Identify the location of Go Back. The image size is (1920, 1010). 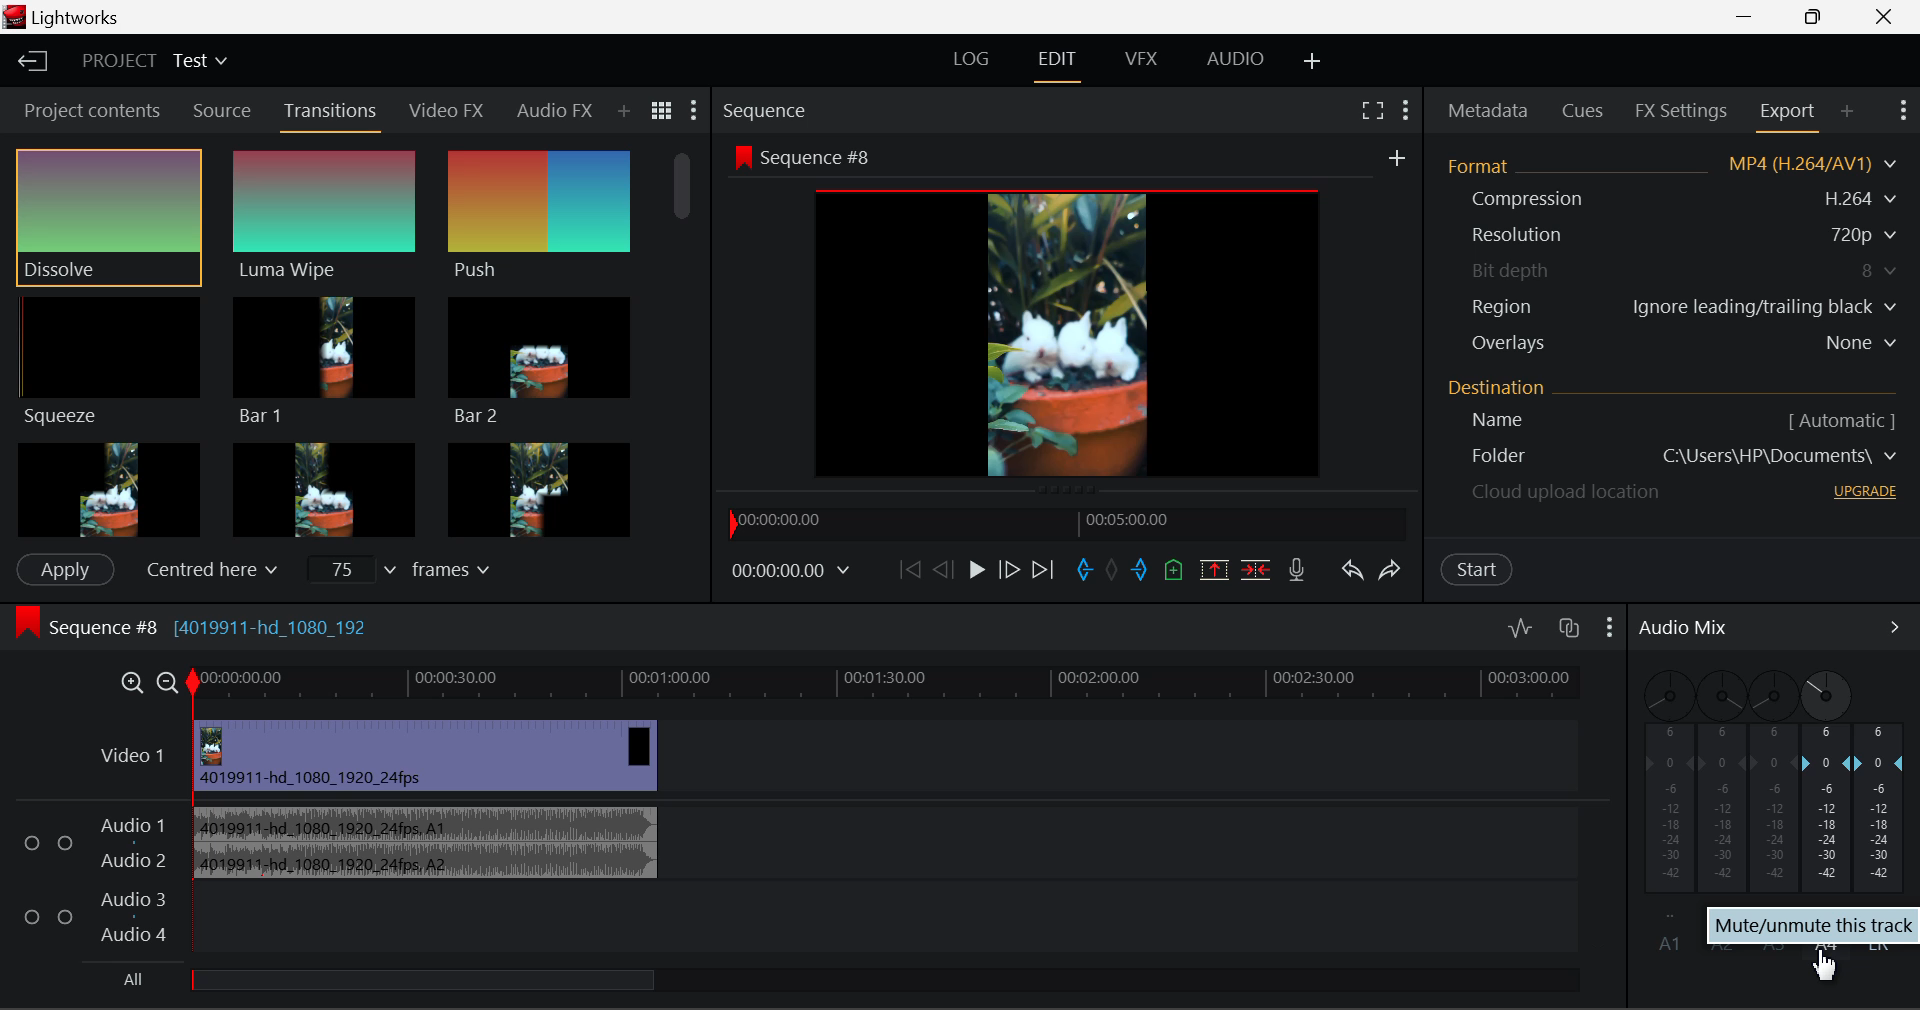
(941, 574).